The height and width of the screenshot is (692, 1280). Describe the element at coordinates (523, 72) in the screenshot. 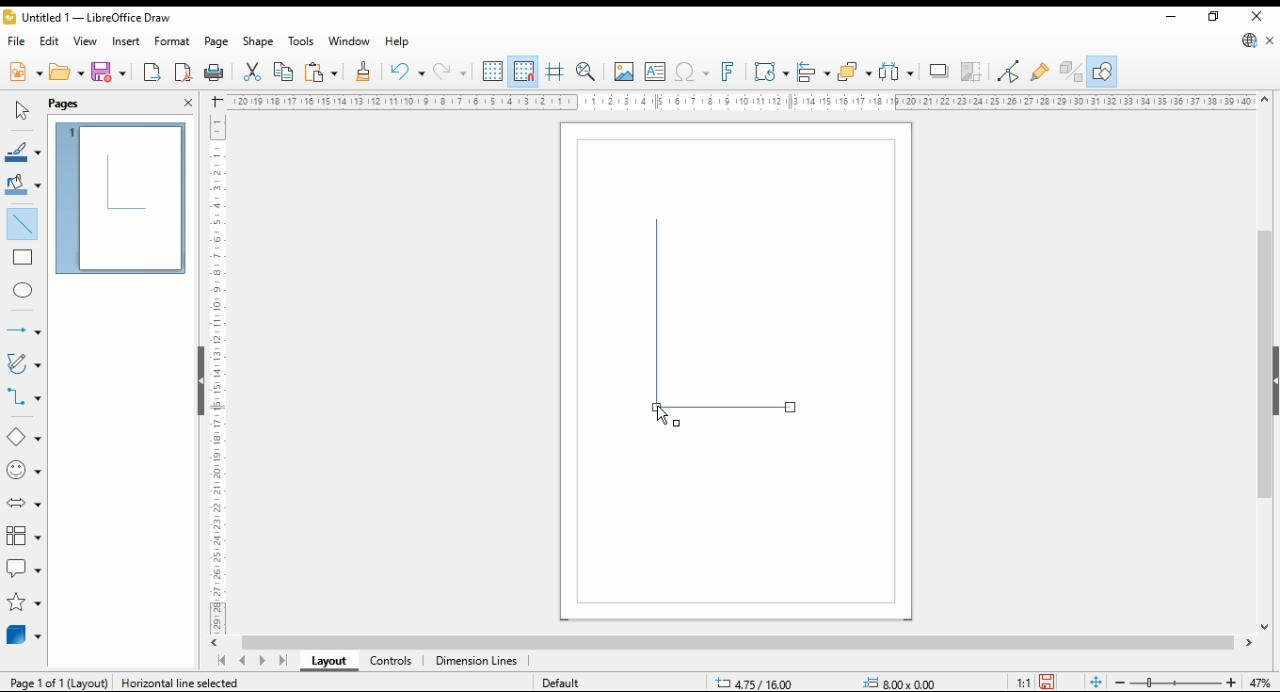

I see `snap to grid` at that location.